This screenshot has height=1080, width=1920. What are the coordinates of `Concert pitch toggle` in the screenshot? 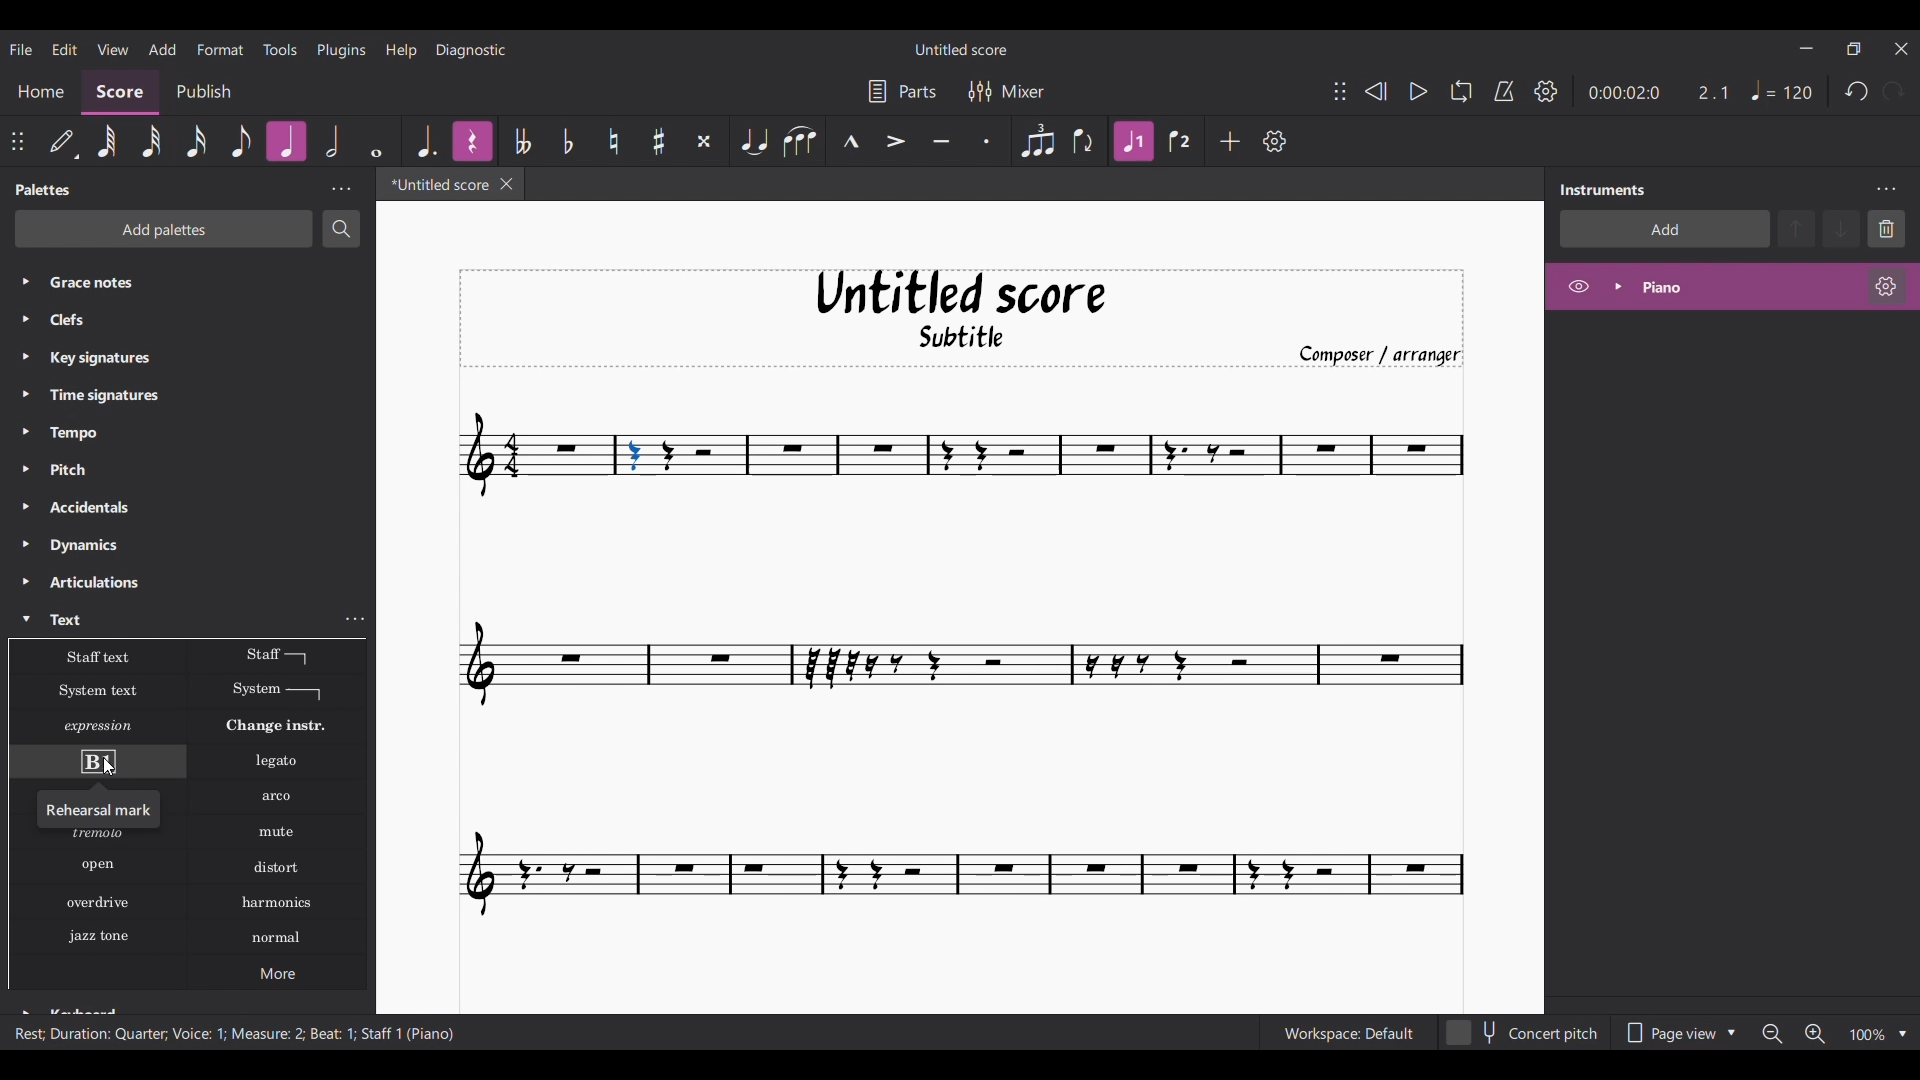 It's located at (1523, 1033).